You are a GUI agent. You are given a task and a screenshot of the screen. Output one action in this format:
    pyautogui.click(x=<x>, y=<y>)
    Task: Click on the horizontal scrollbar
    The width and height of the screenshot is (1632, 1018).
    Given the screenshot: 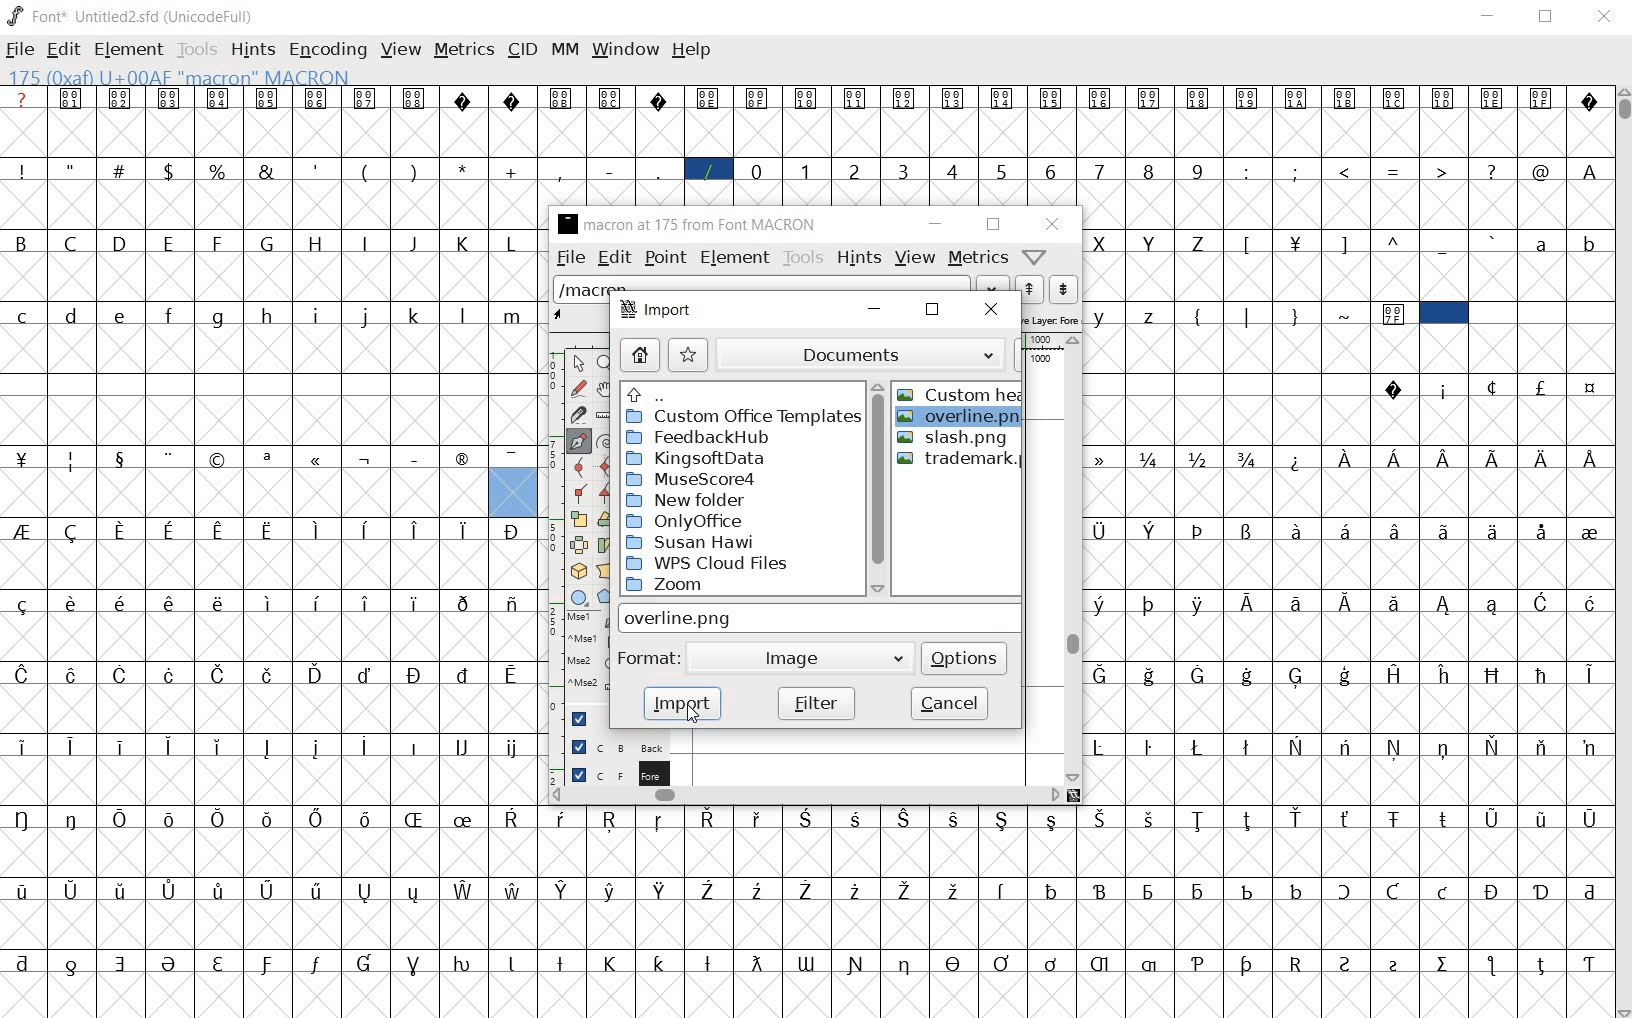 What is the action you would take?
    pyautogui.click(x=808, y=794)
    